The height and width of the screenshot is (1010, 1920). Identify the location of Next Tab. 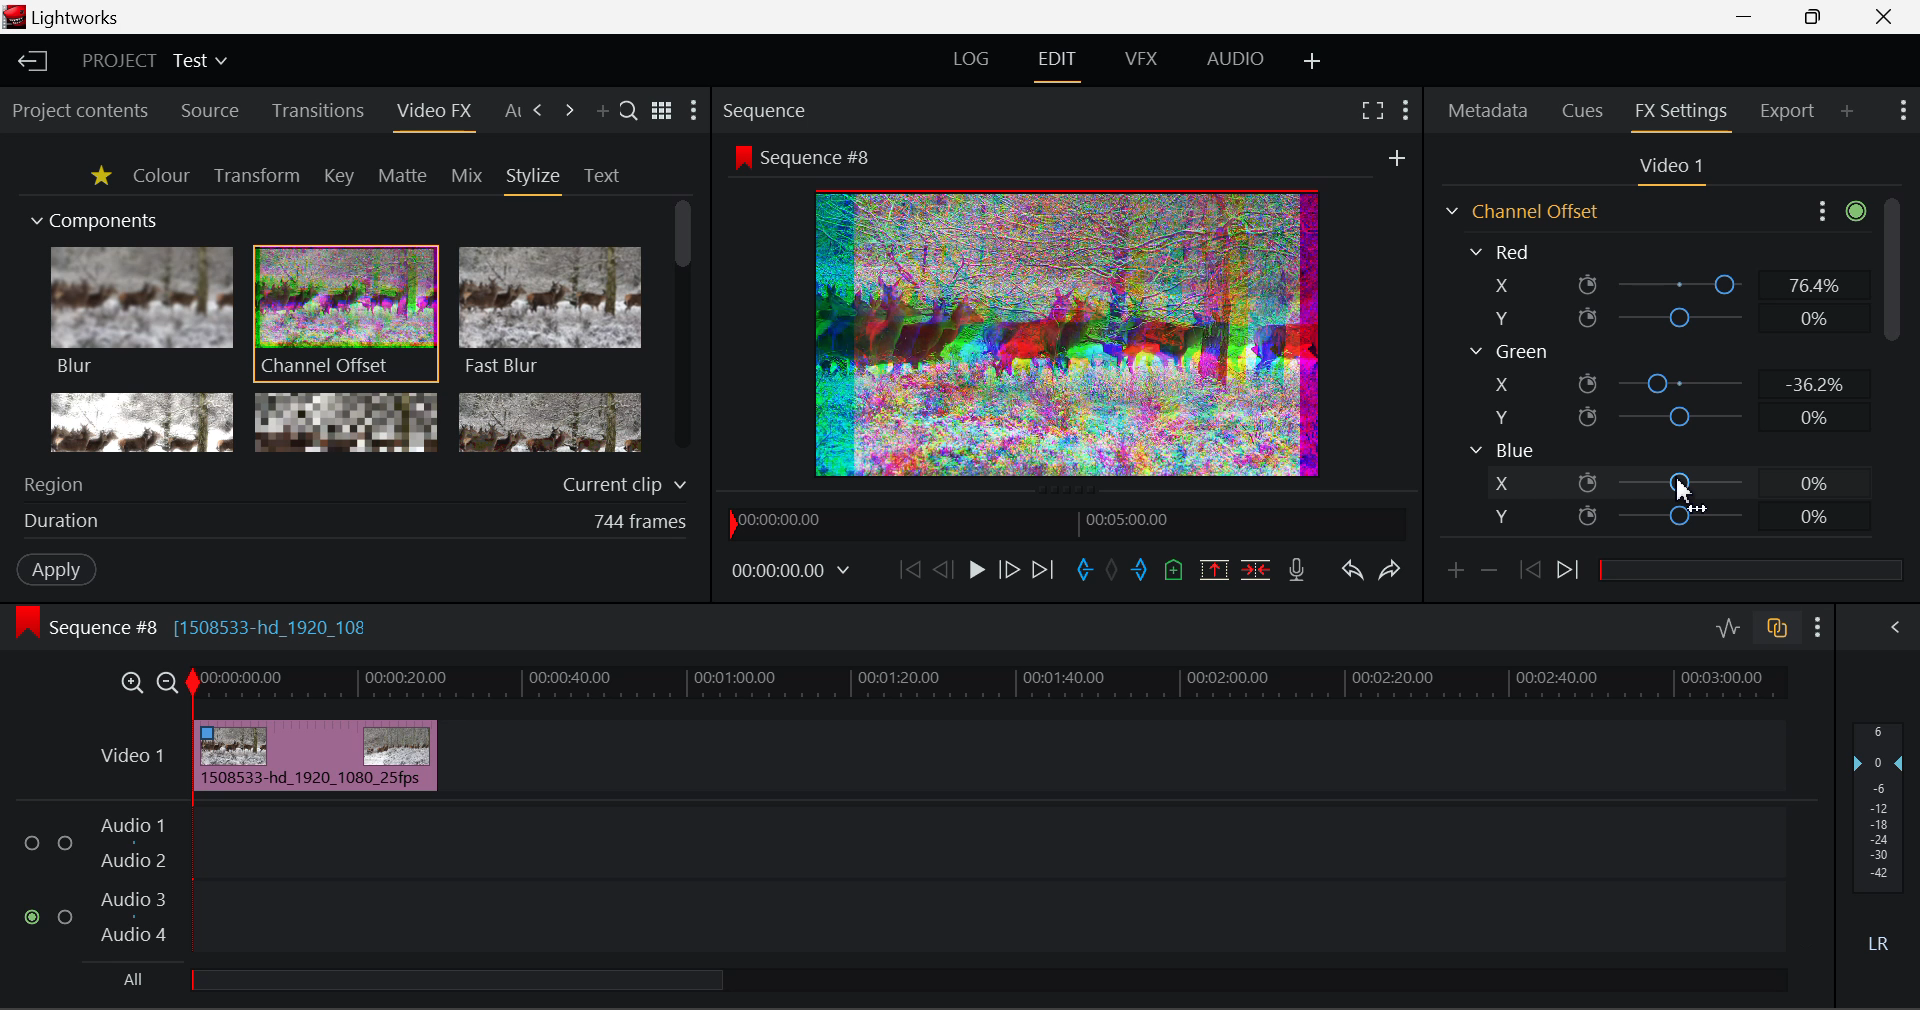
(569, 111).